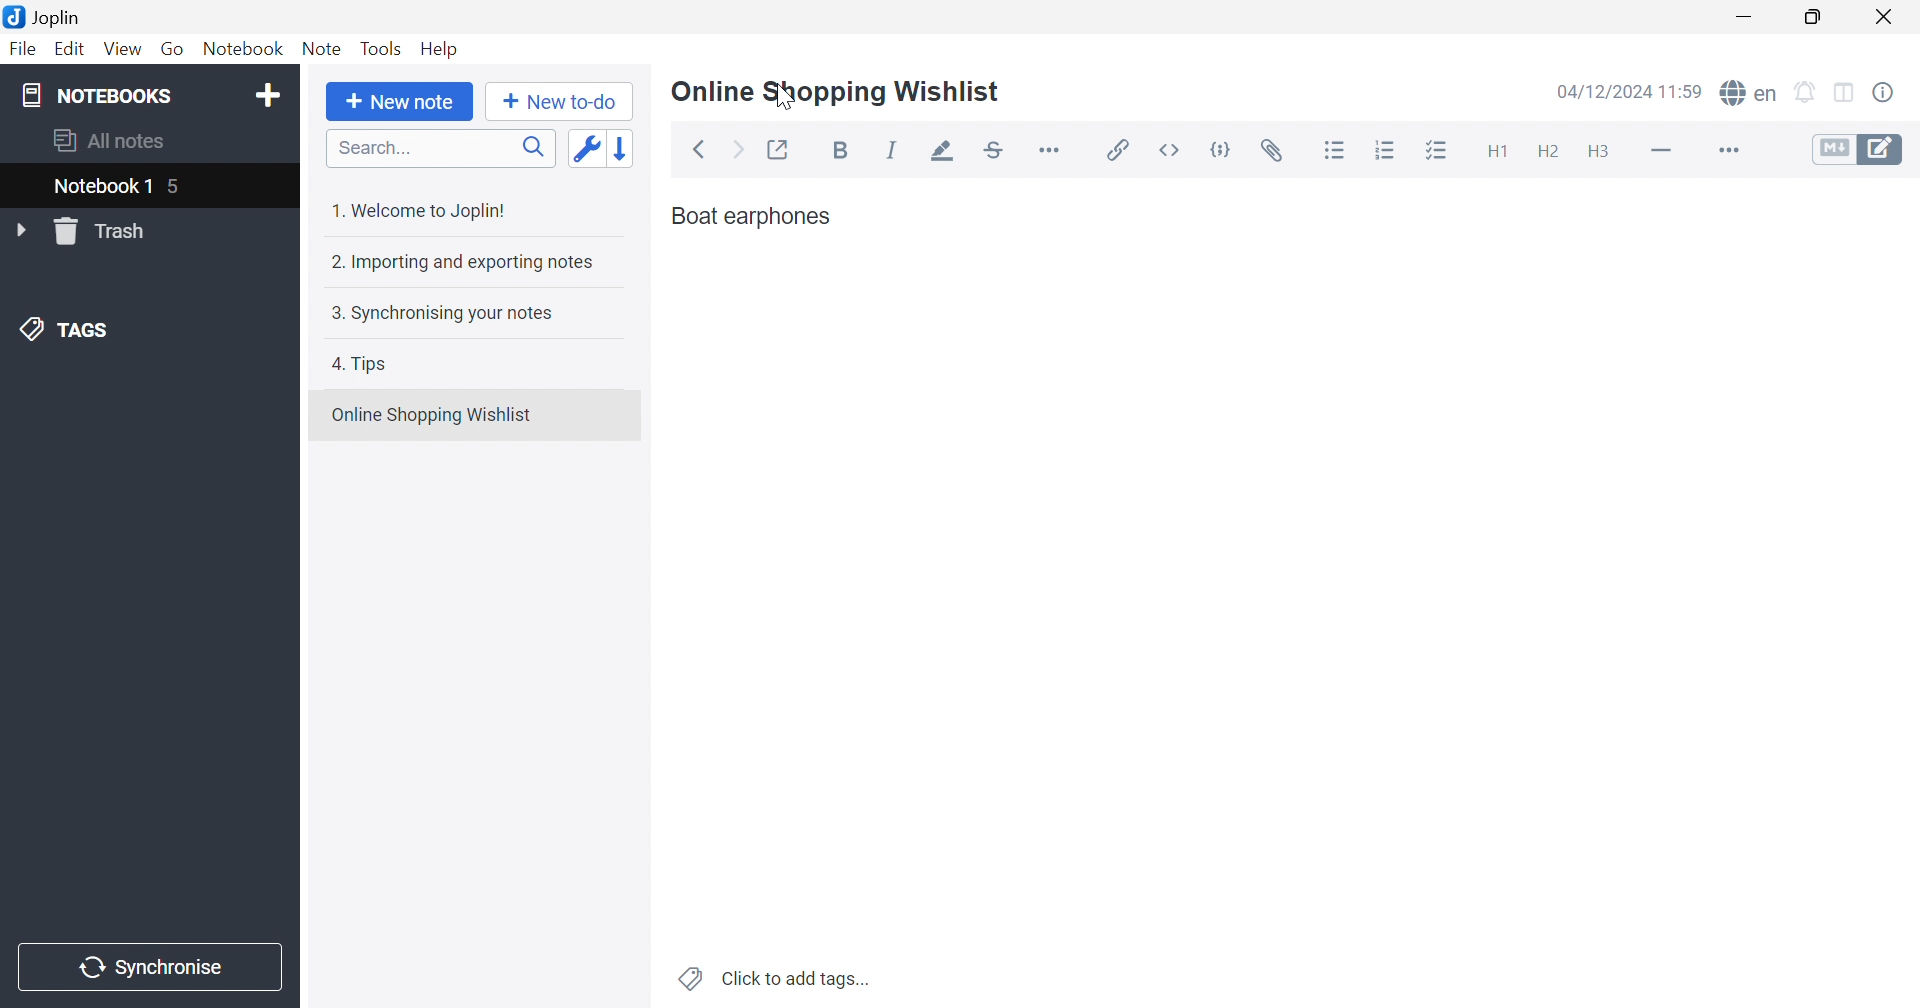 The height and width of the screenshot is (1008, 1920). Describe the element at coordinates (1745, 16) in the screenshot. I see `Minimize` at that location.